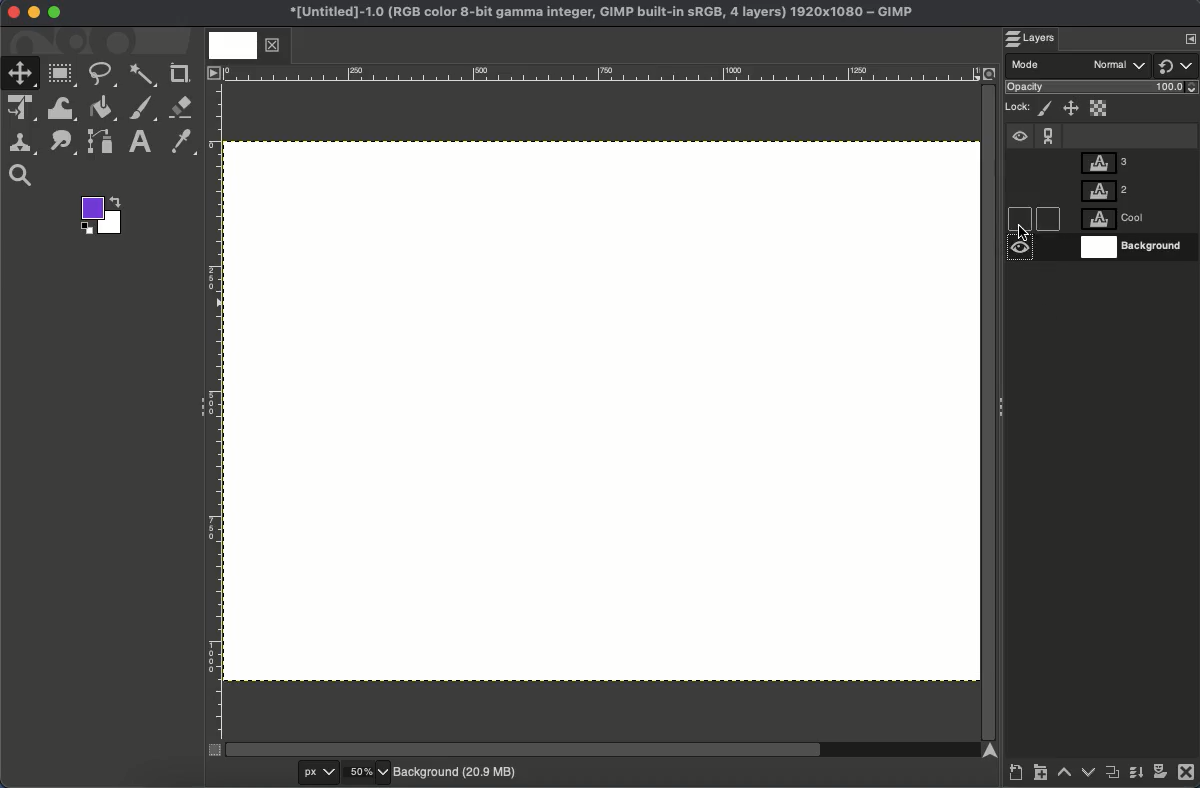 This screenshot has height=788, width=1200. Describe the element at coordinates (1113, 776) in the screenshot. I see `Duplicate` at that location.